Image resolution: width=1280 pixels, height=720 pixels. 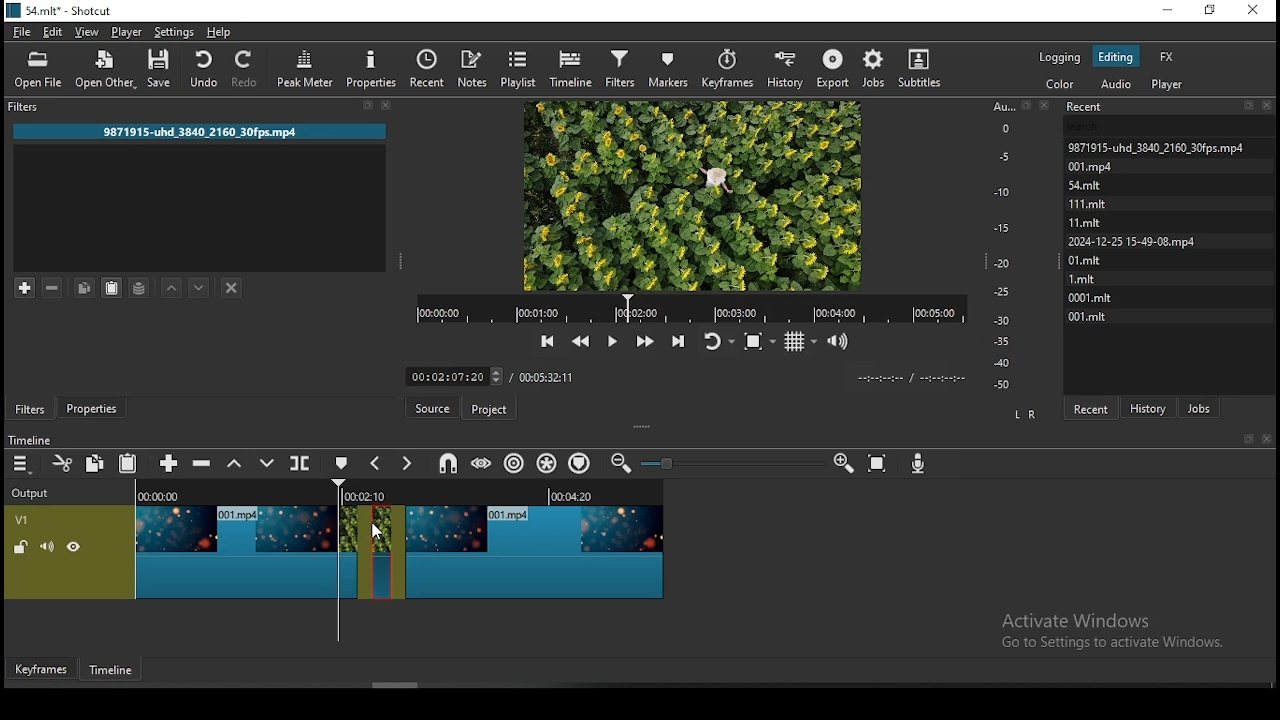 What do you see at coordinates (544, 341) in the screenshot?
I see `skip to the previous point` at bounding box center [544, 341].